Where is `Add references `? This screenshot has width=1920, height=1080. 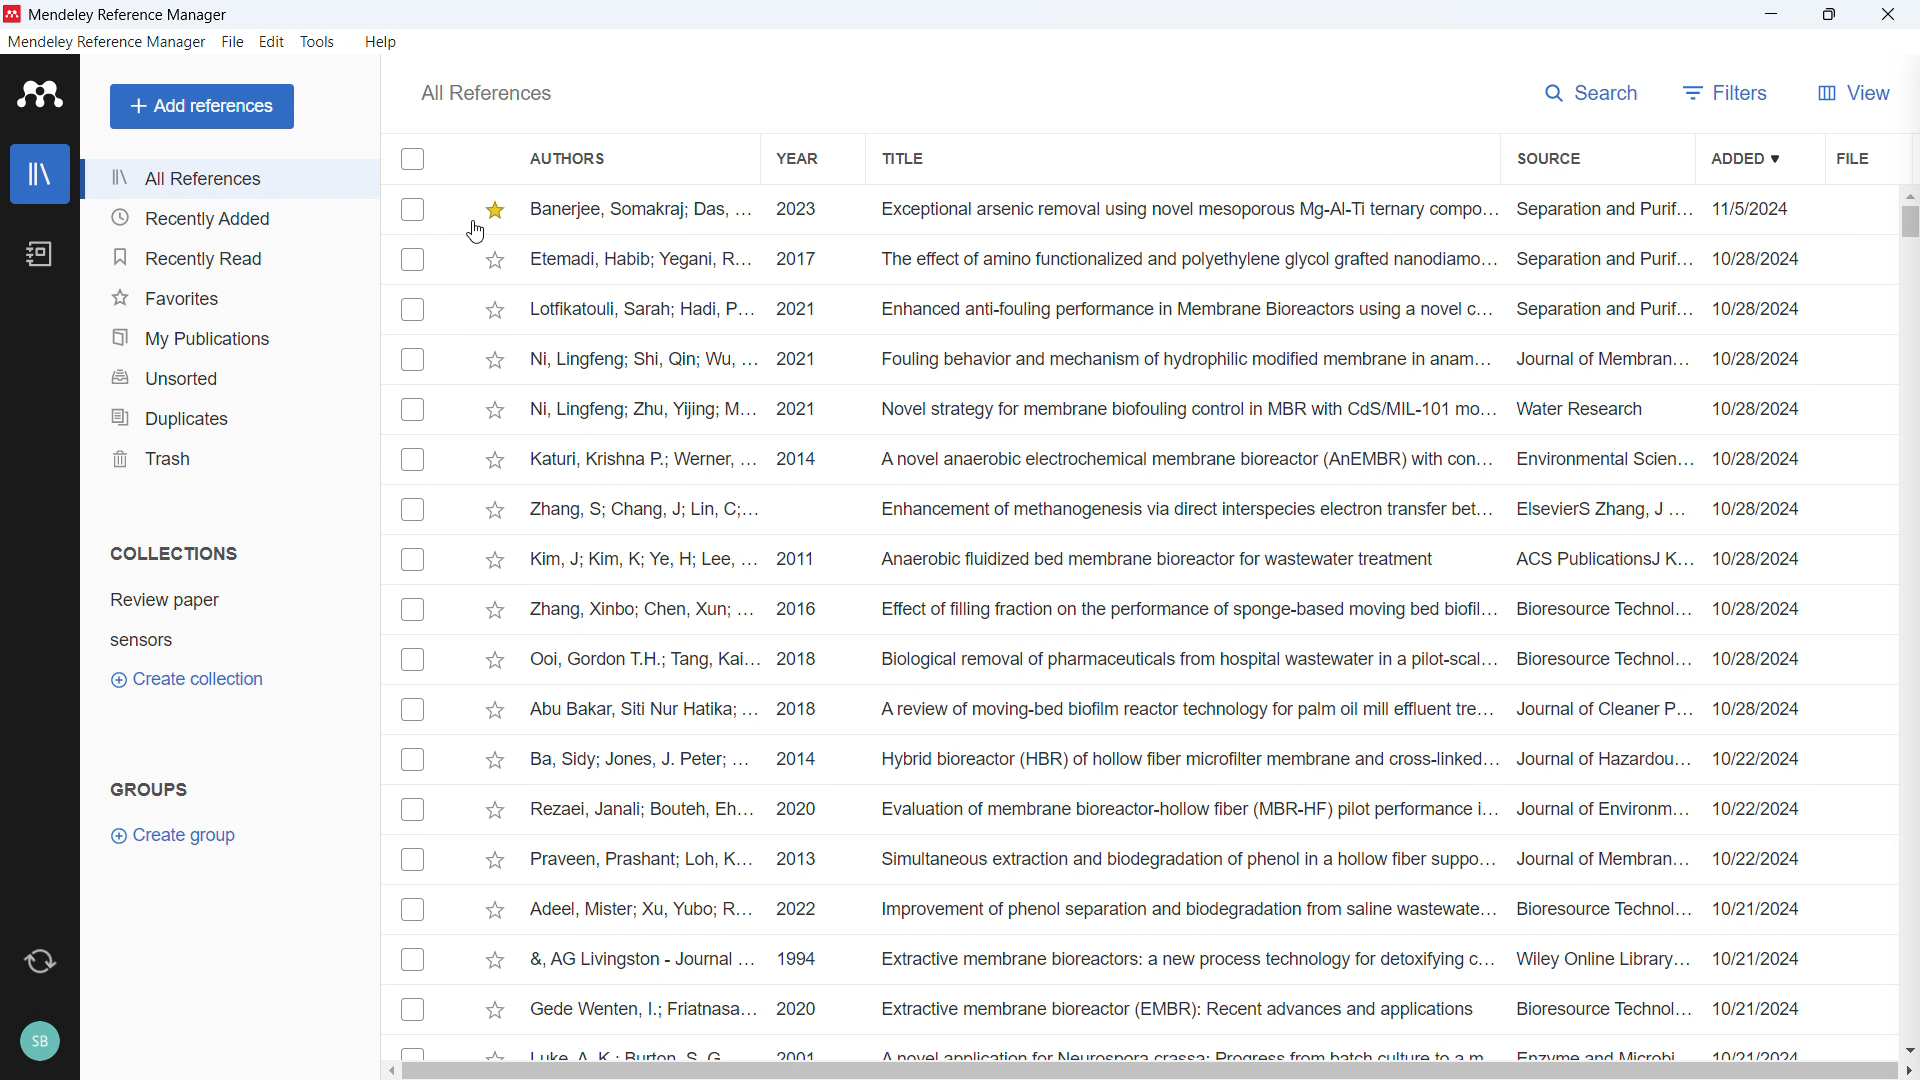
Add references  is located at coordinates (202, 107).